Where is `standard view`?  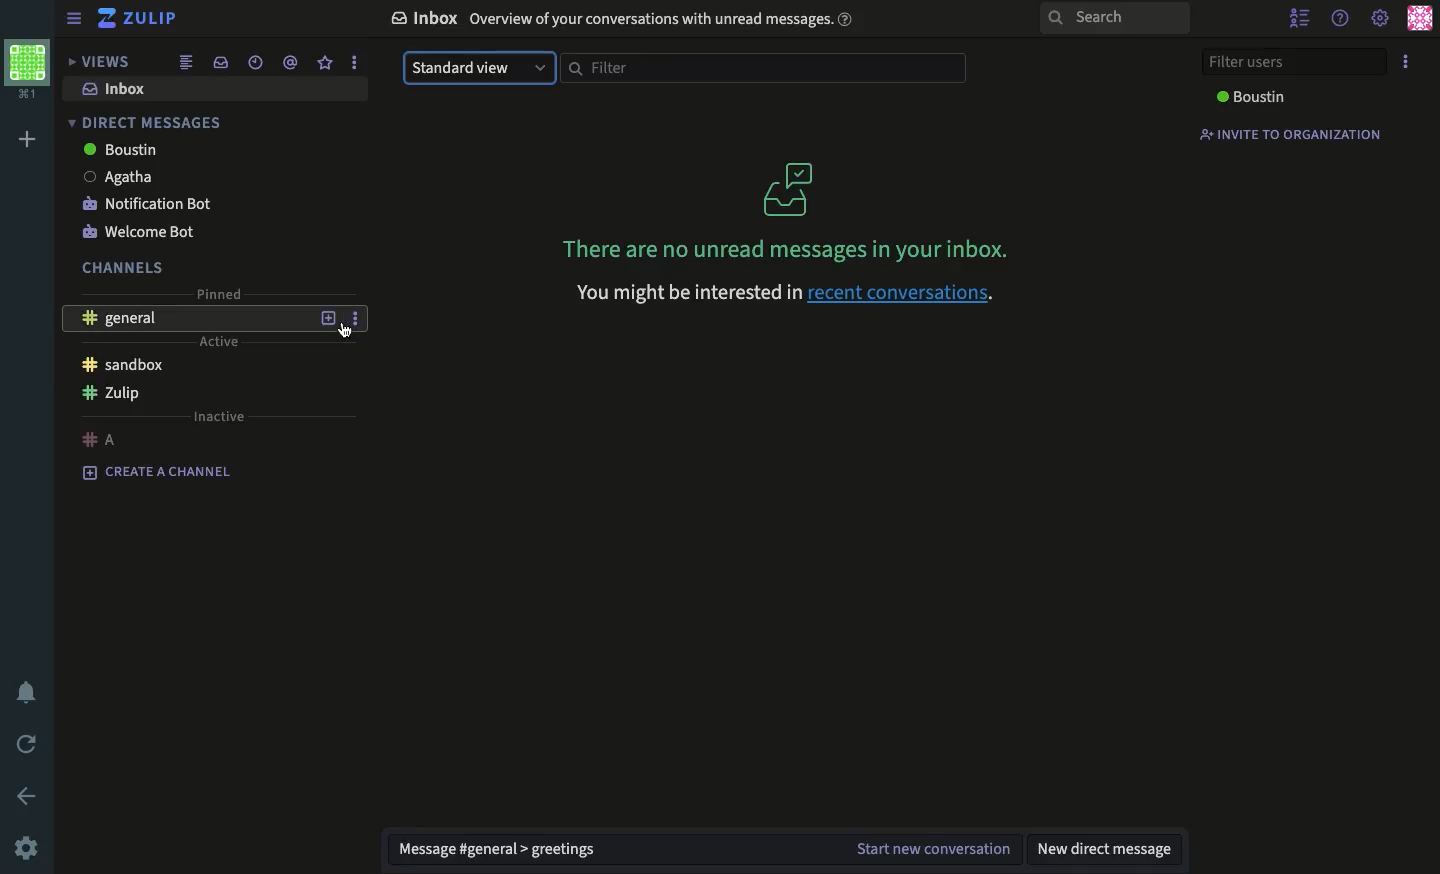 standard view is located at coordinates (479, 68).